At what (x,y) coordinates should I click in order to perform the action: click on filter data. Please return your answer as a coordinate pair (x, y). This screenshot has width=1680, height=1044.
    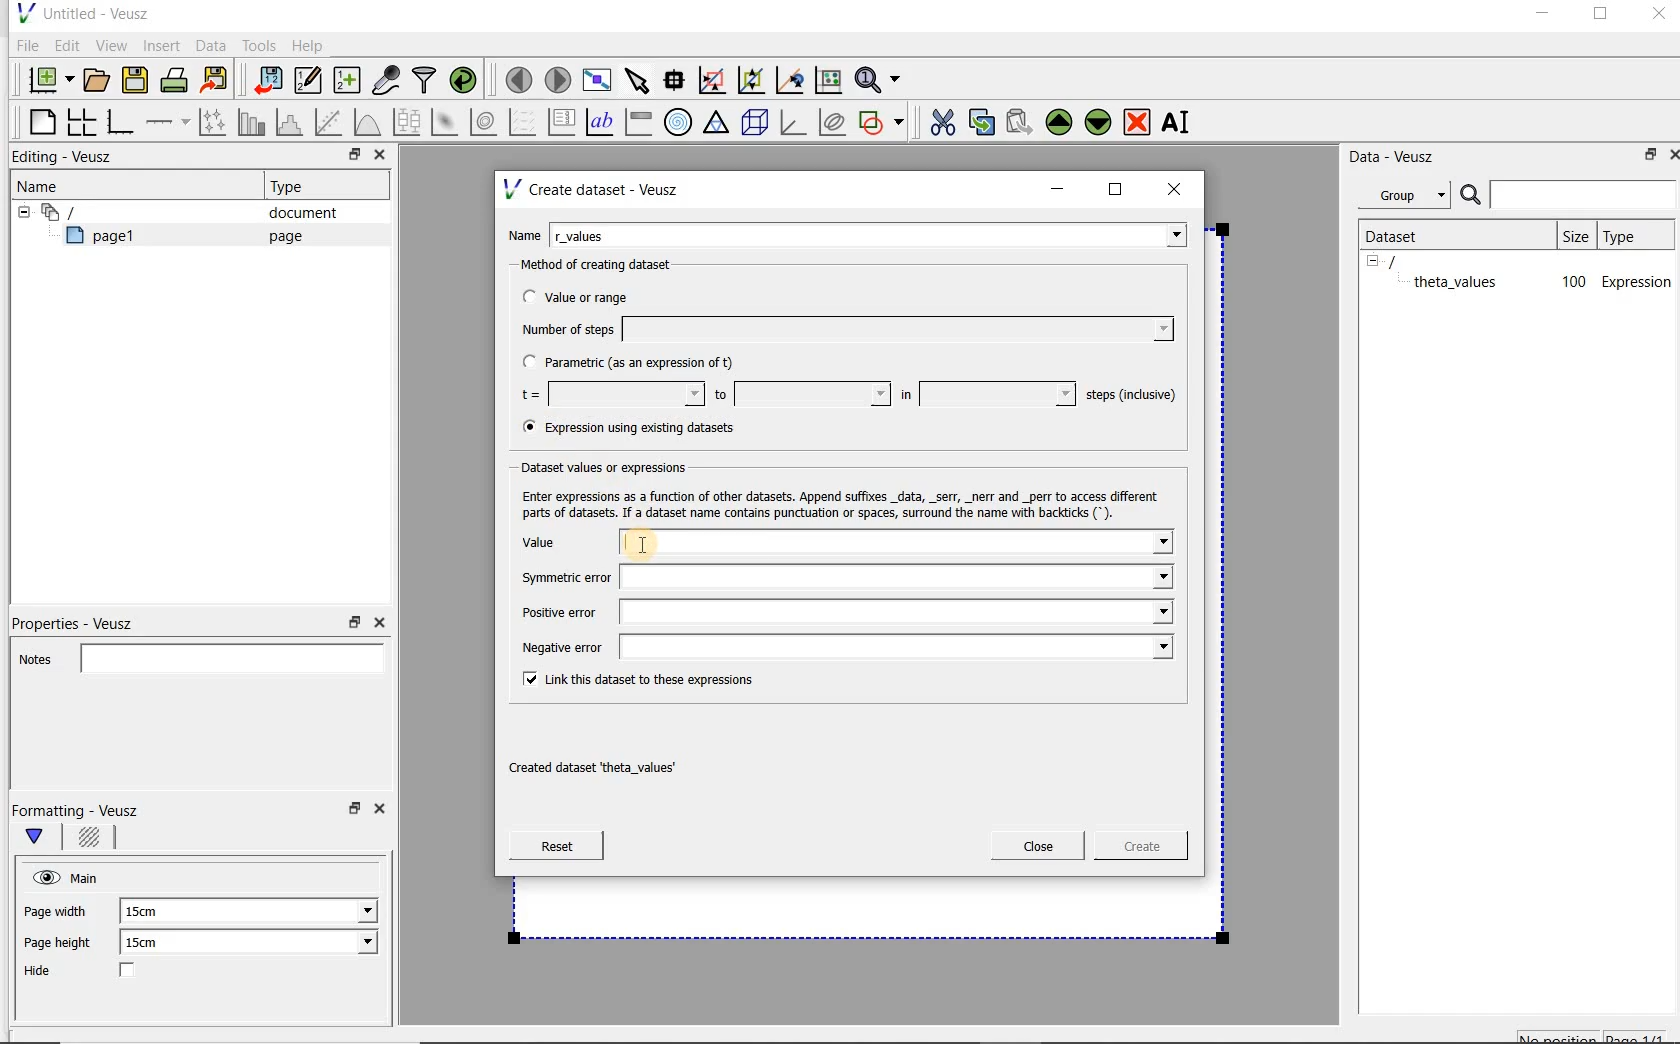
    Looking at the image, I should click on (425, 82).